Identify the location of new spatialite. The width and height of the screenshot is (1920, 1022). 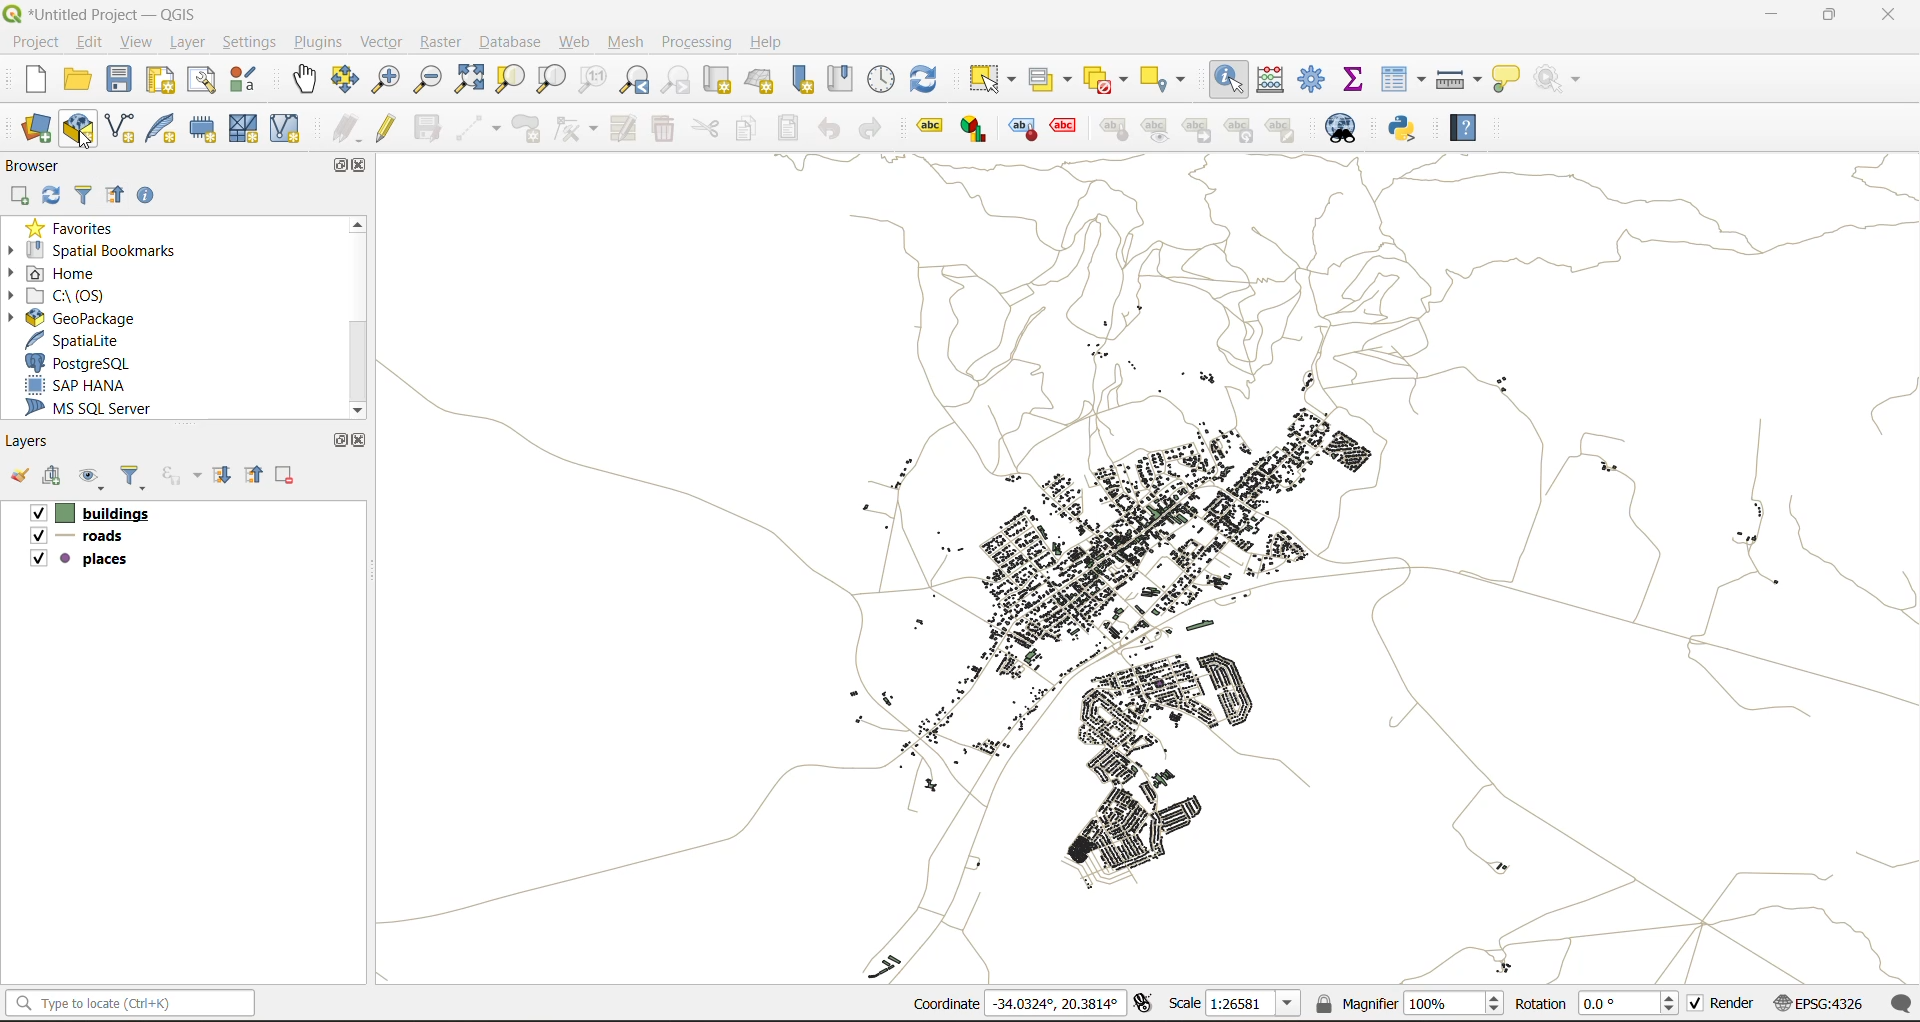
(165, 133).